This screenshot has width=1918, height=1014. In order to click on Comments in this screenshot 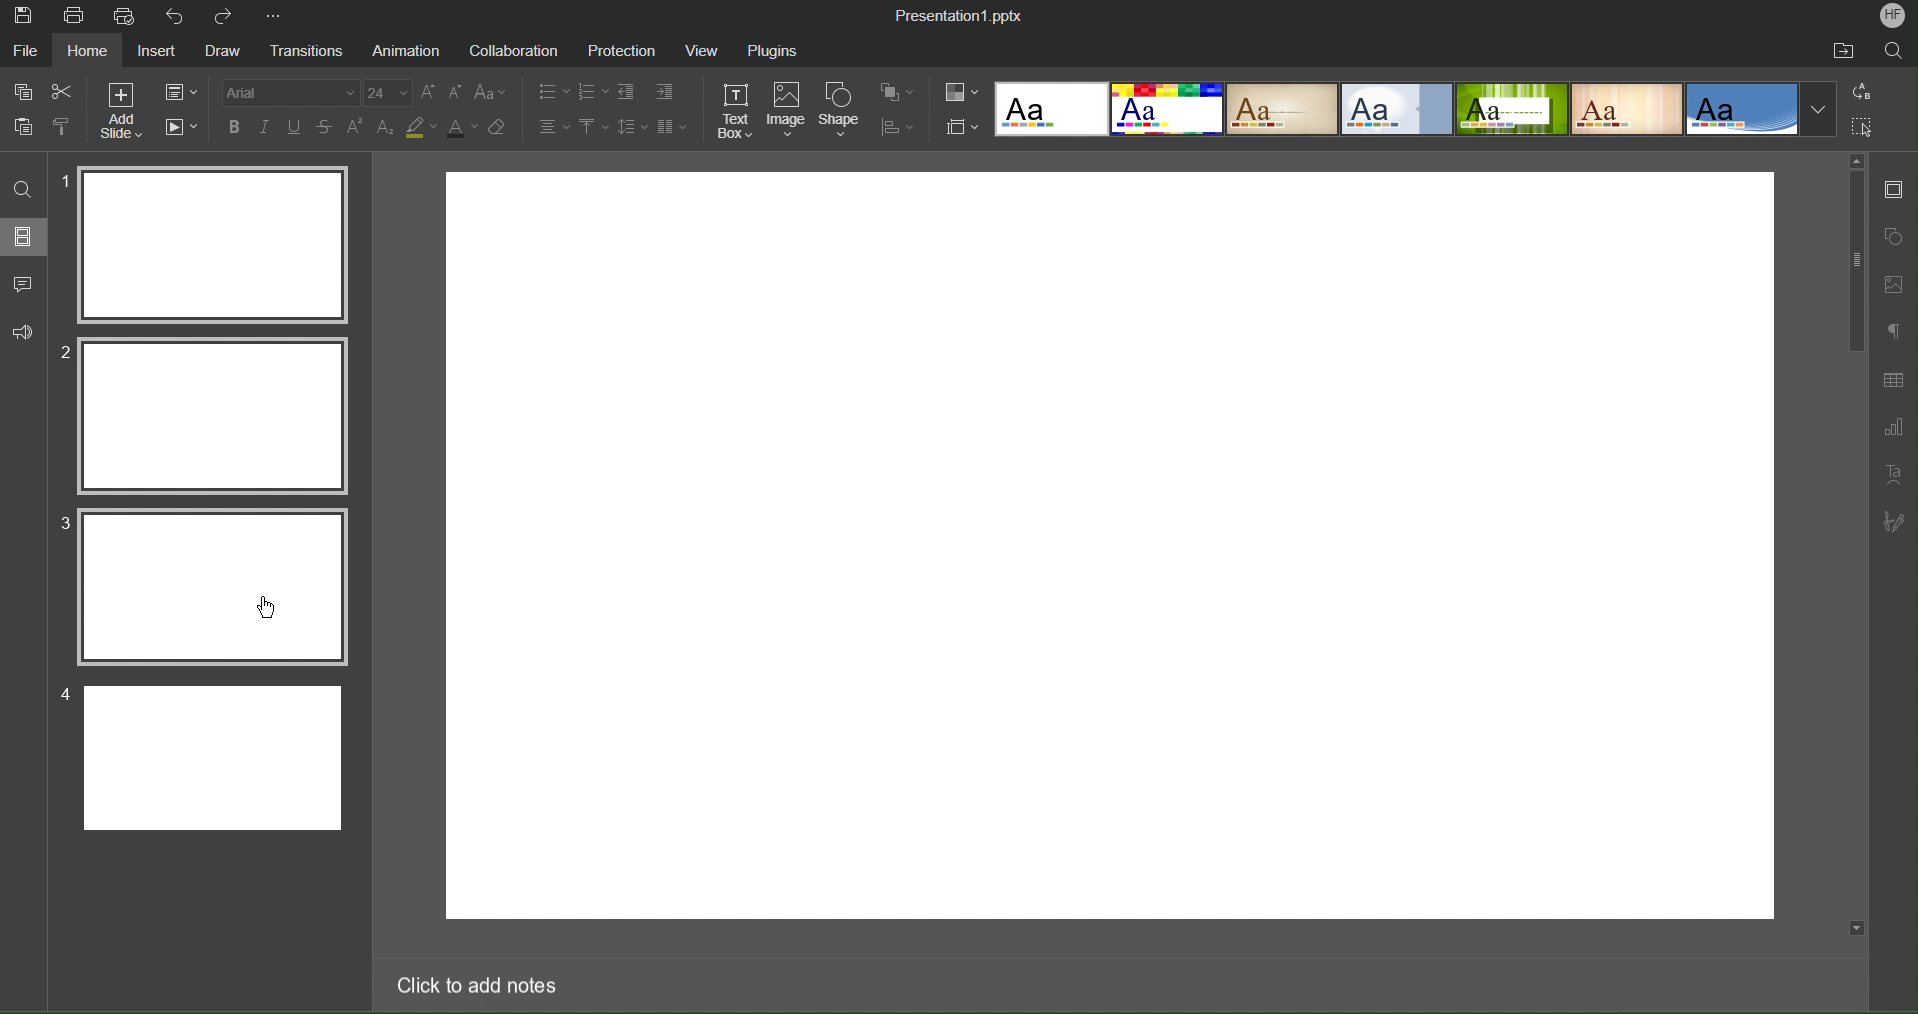, I will do `click(24, 284)`.